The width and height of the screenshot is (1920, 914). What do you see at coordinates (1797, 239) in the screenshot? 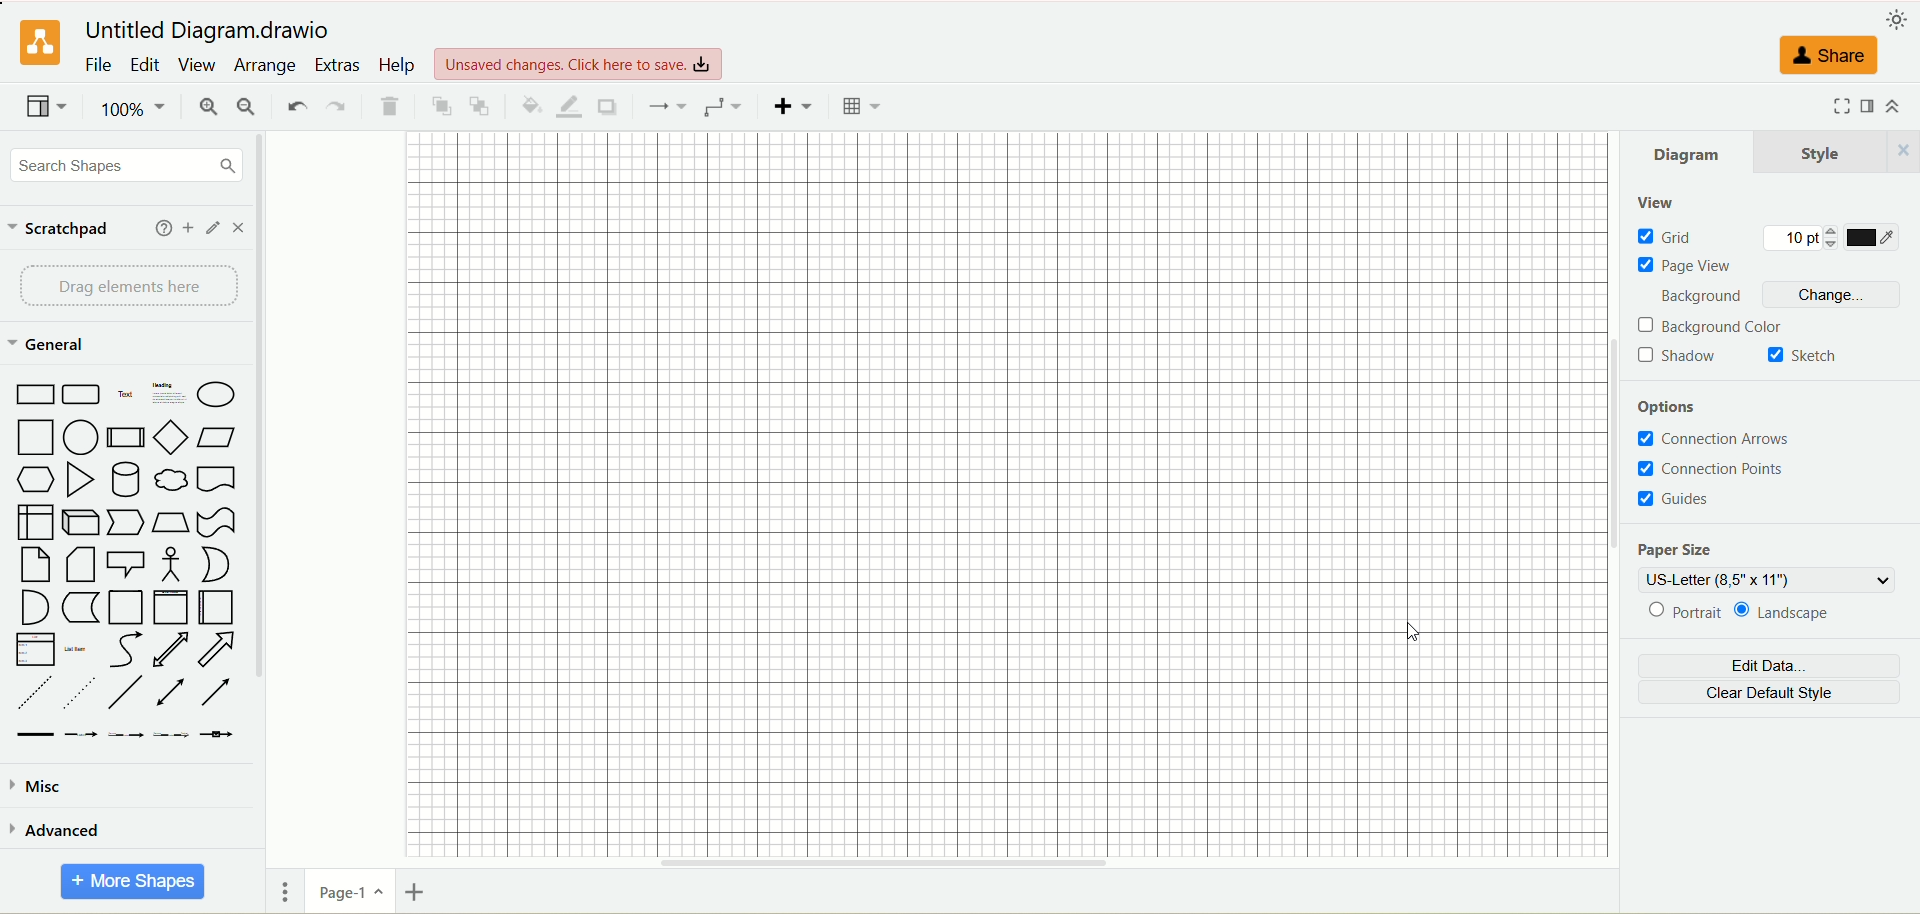
I see `10 pt` at bounding box center [1797, 239].